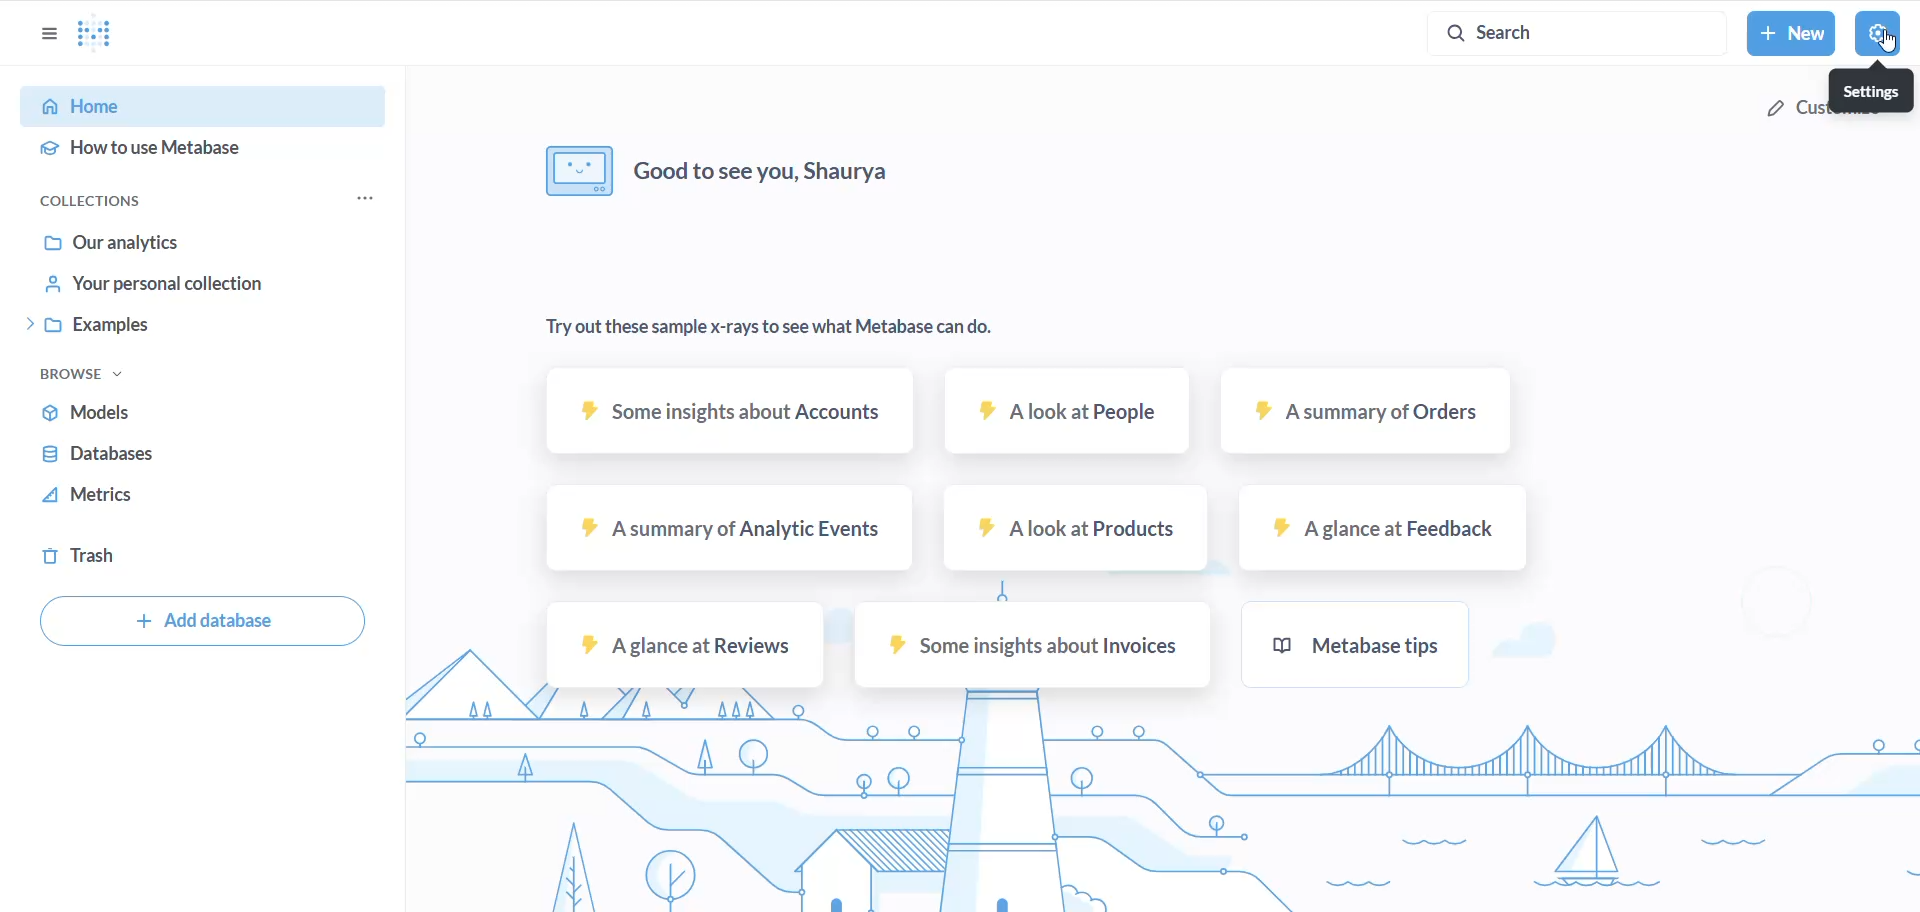  Describe the element at coordinates (191, 555) in the screenshot. I see `TRASH` at that location.